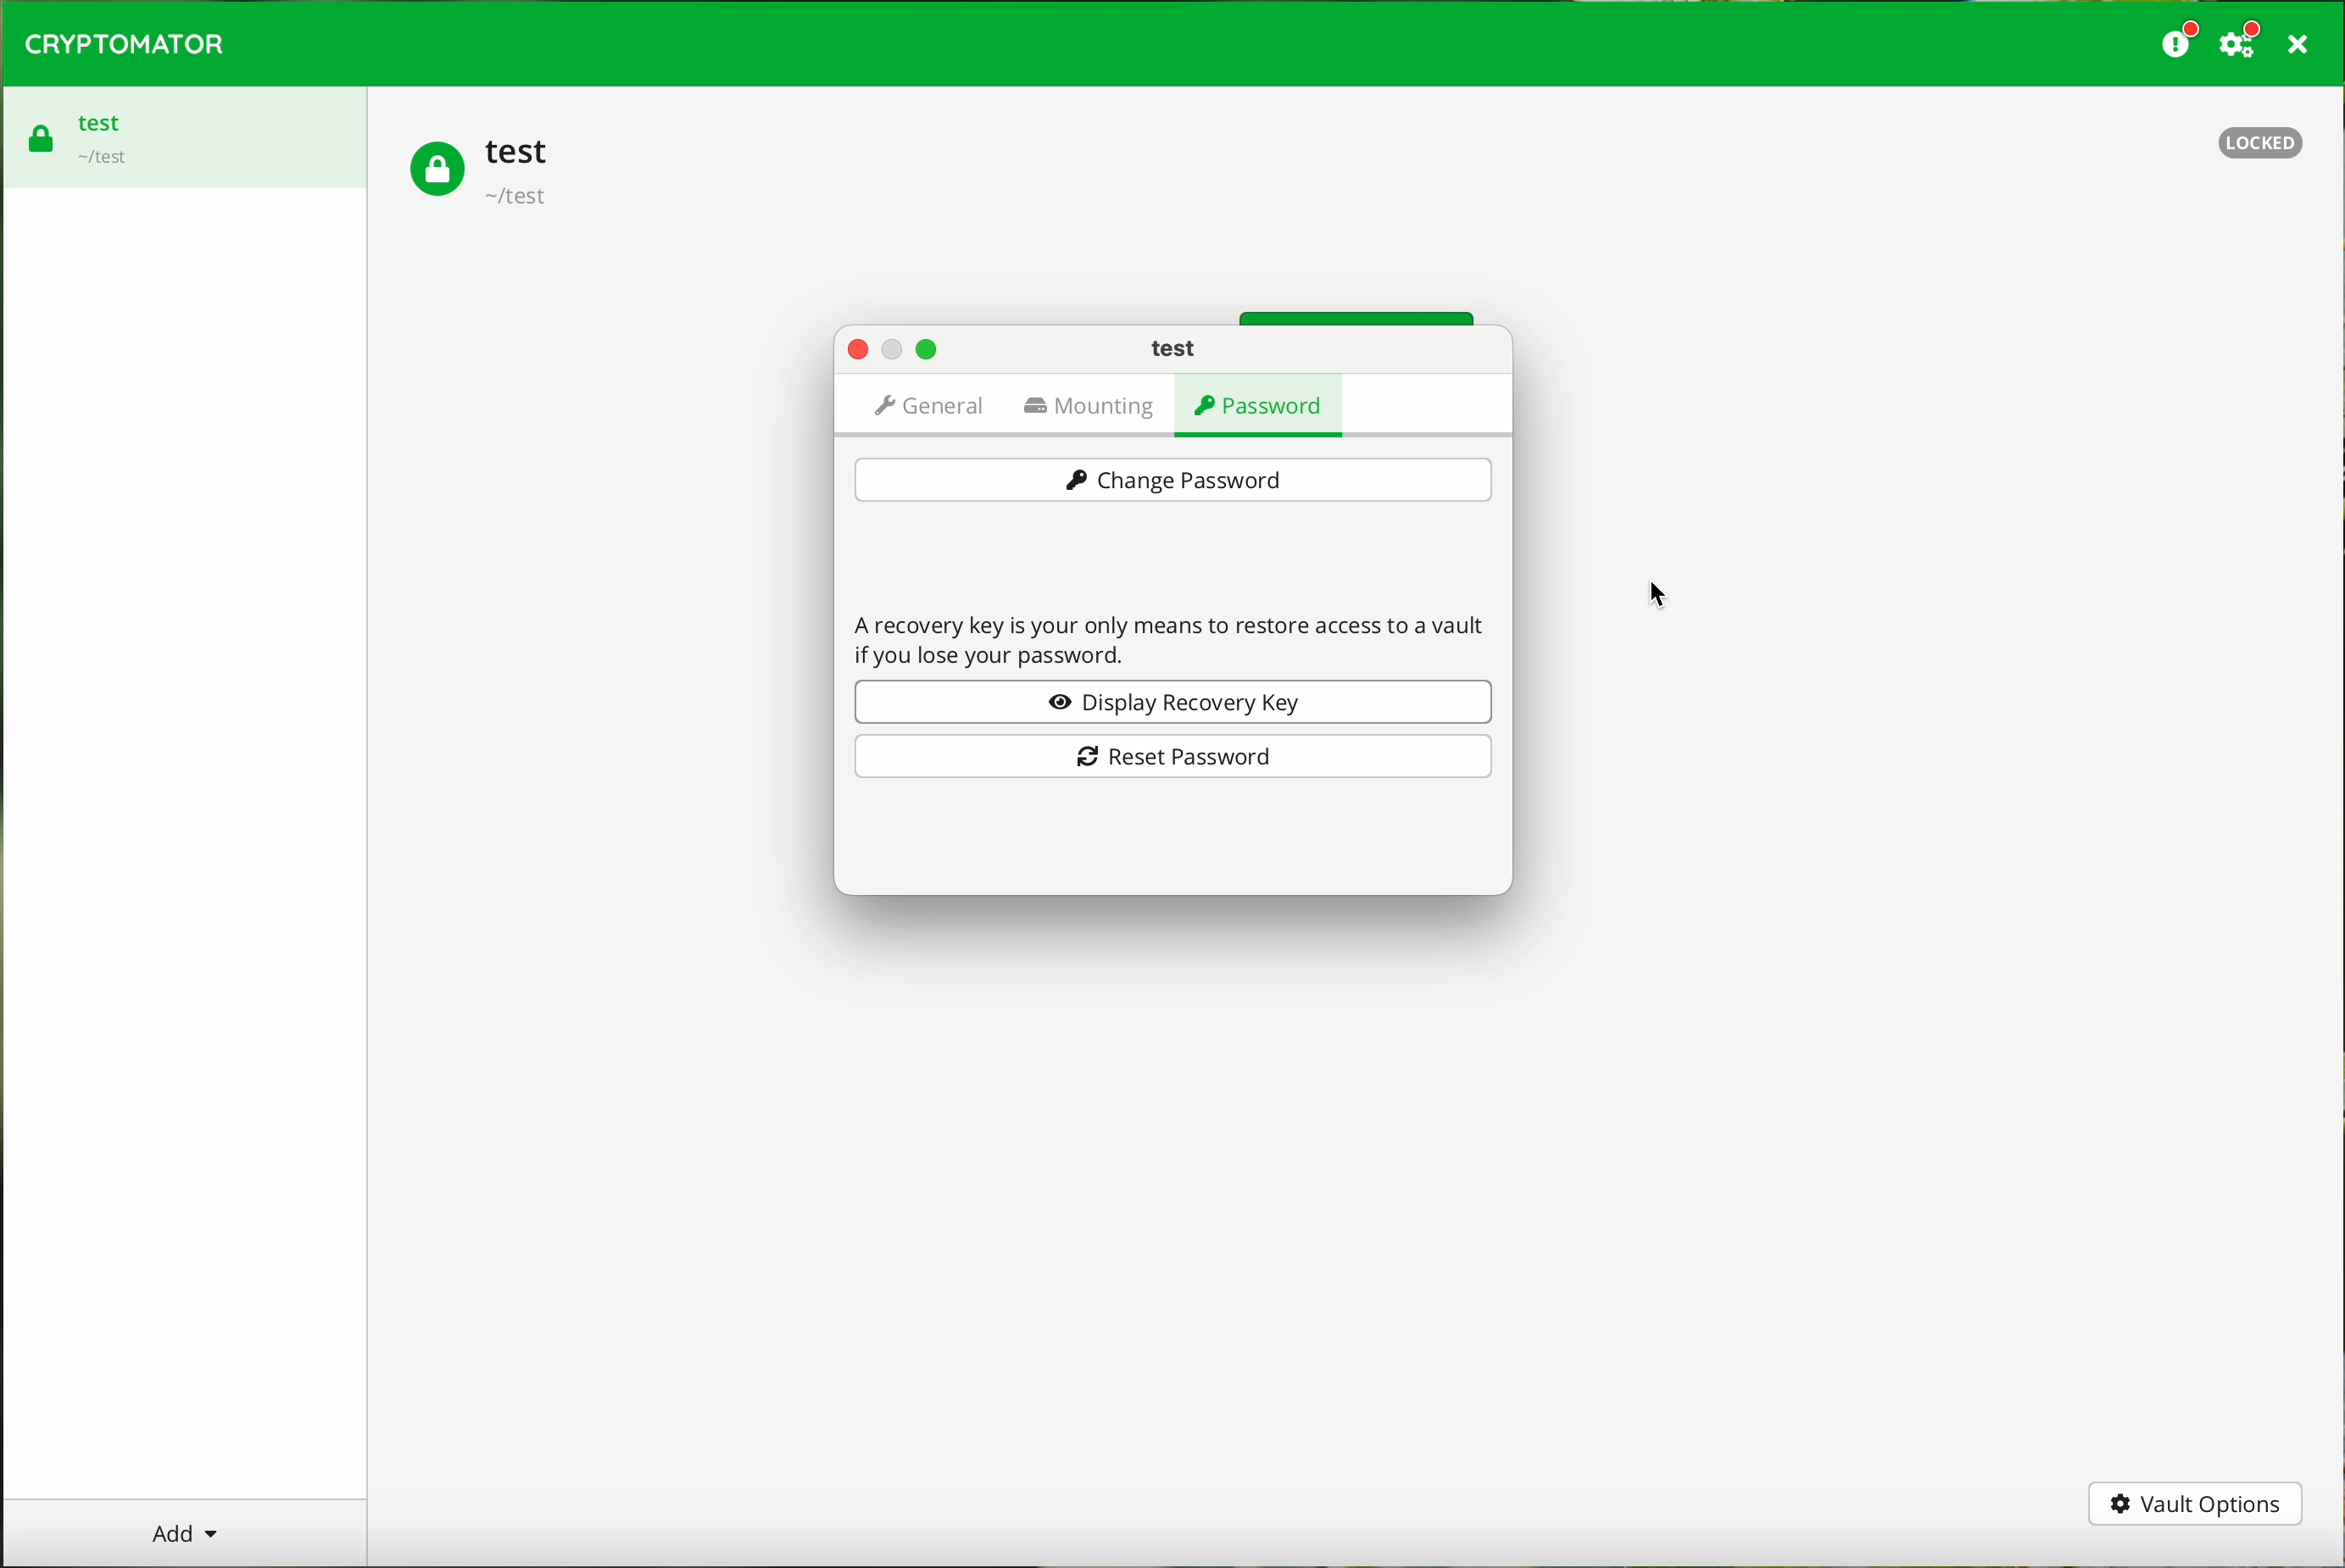 This screenshot has width=2345, height=1568. Describe the element at coordinates (2181, 41) in the screenshot. I see `donate` at that location.